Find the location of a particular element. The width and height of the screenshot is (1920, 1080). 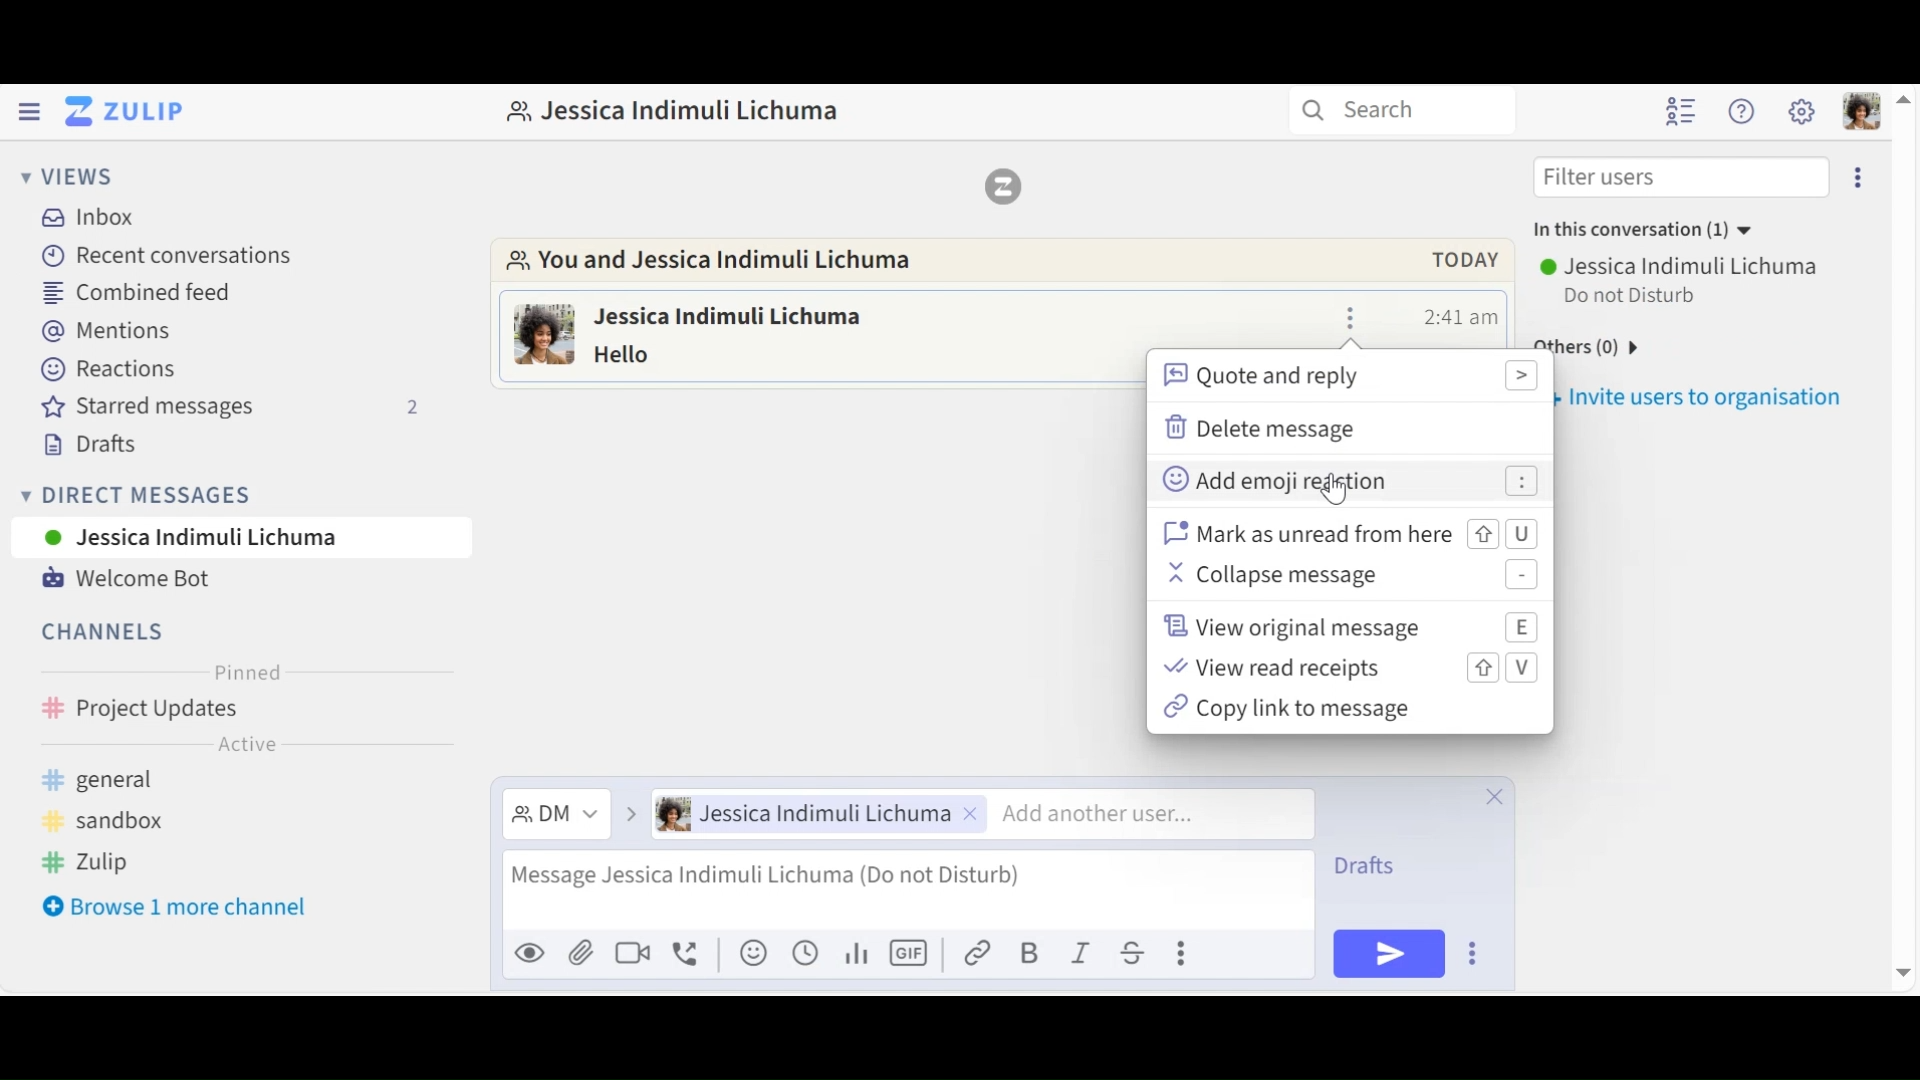

general is located at coordinates (131, 781).